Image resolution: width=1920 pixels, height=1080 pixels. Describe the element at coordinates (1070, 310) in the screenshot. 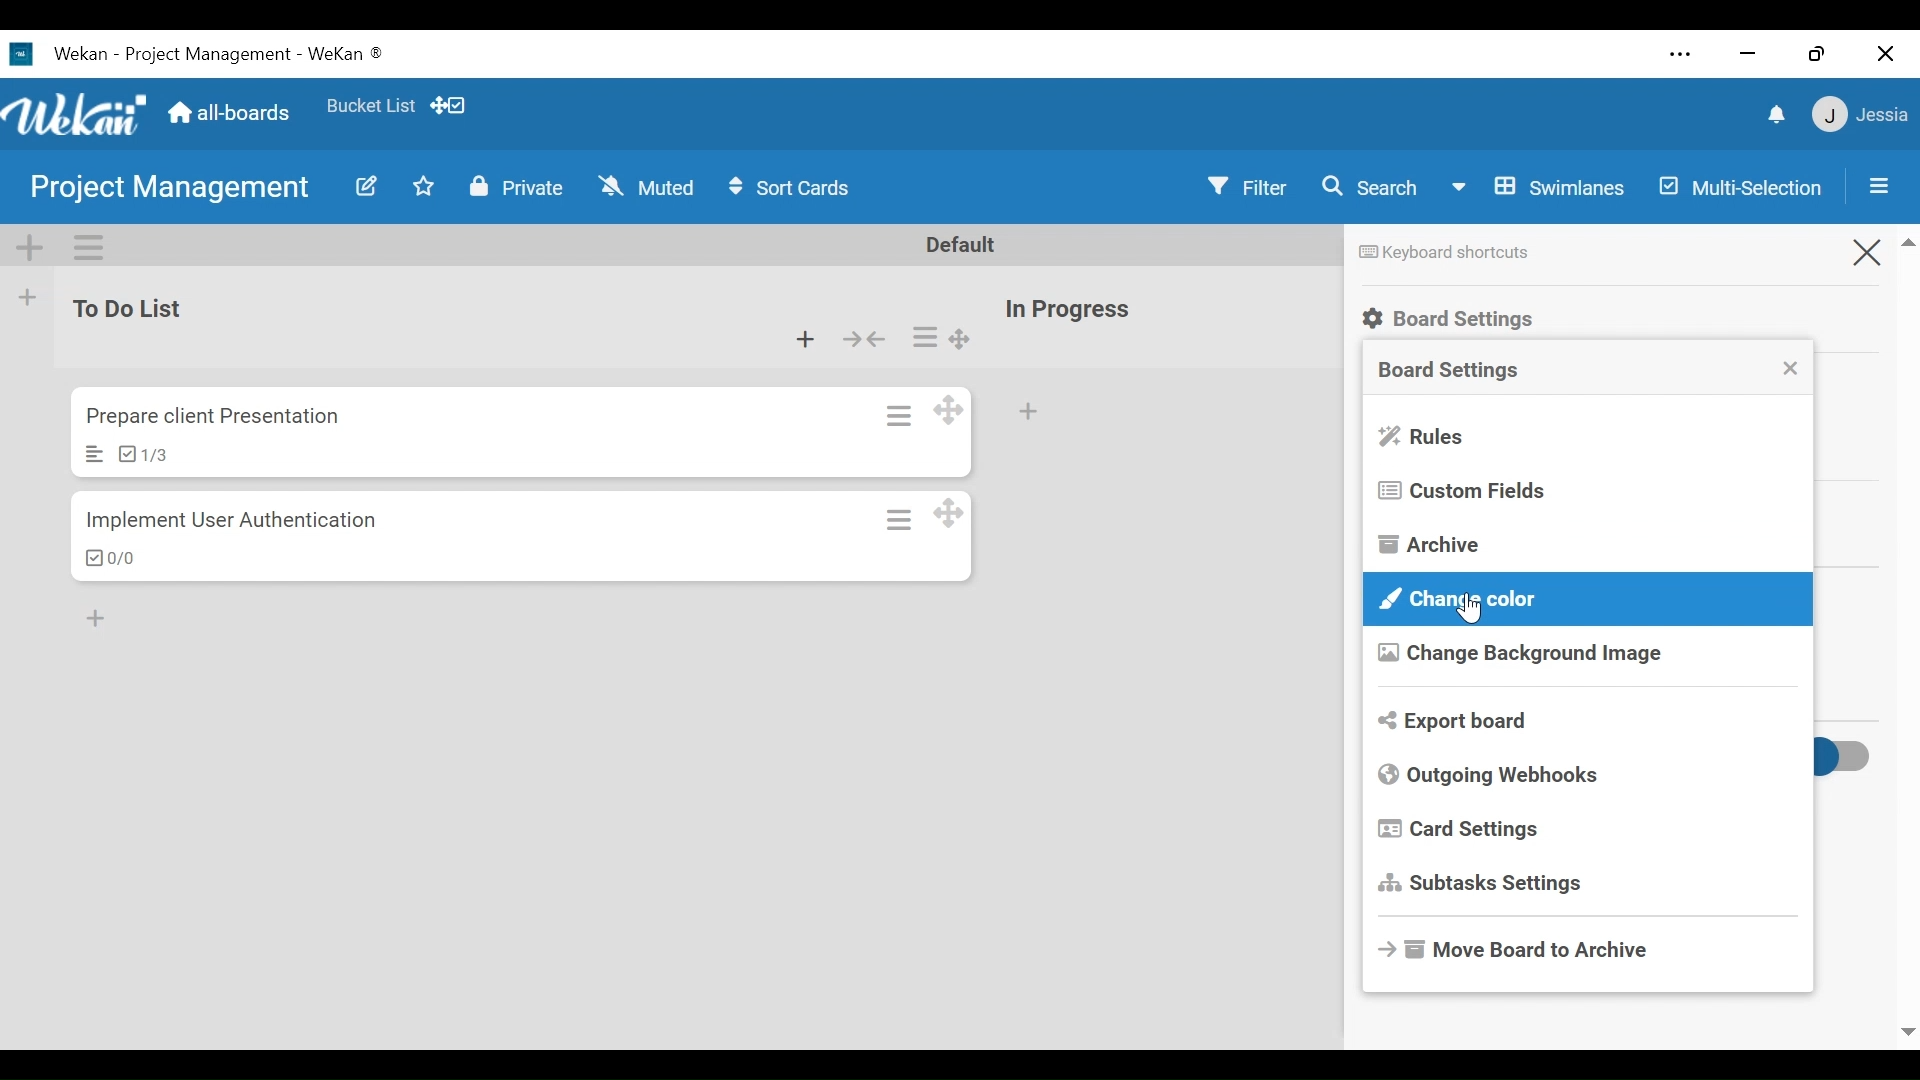

I see `List Name` at that location.